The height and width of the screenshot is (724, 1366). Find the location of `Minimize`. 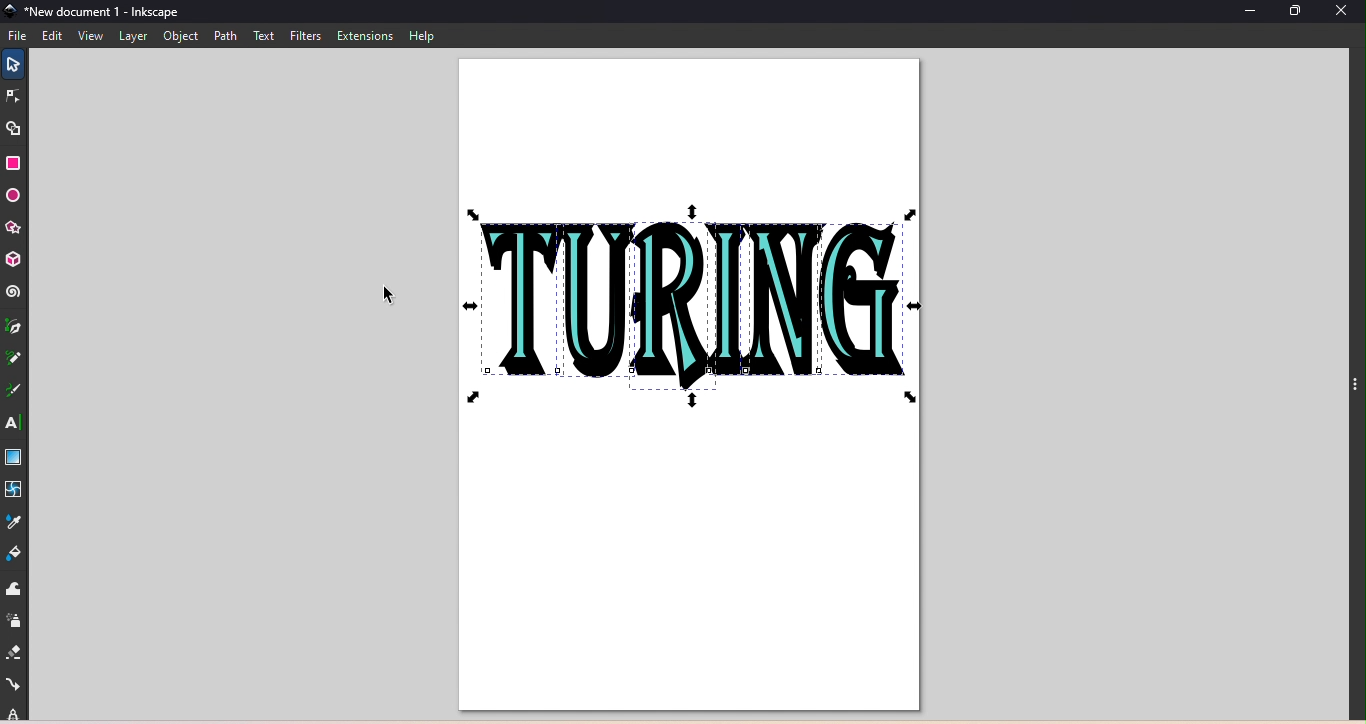

Minimize is located at coordinates (1248, 13).